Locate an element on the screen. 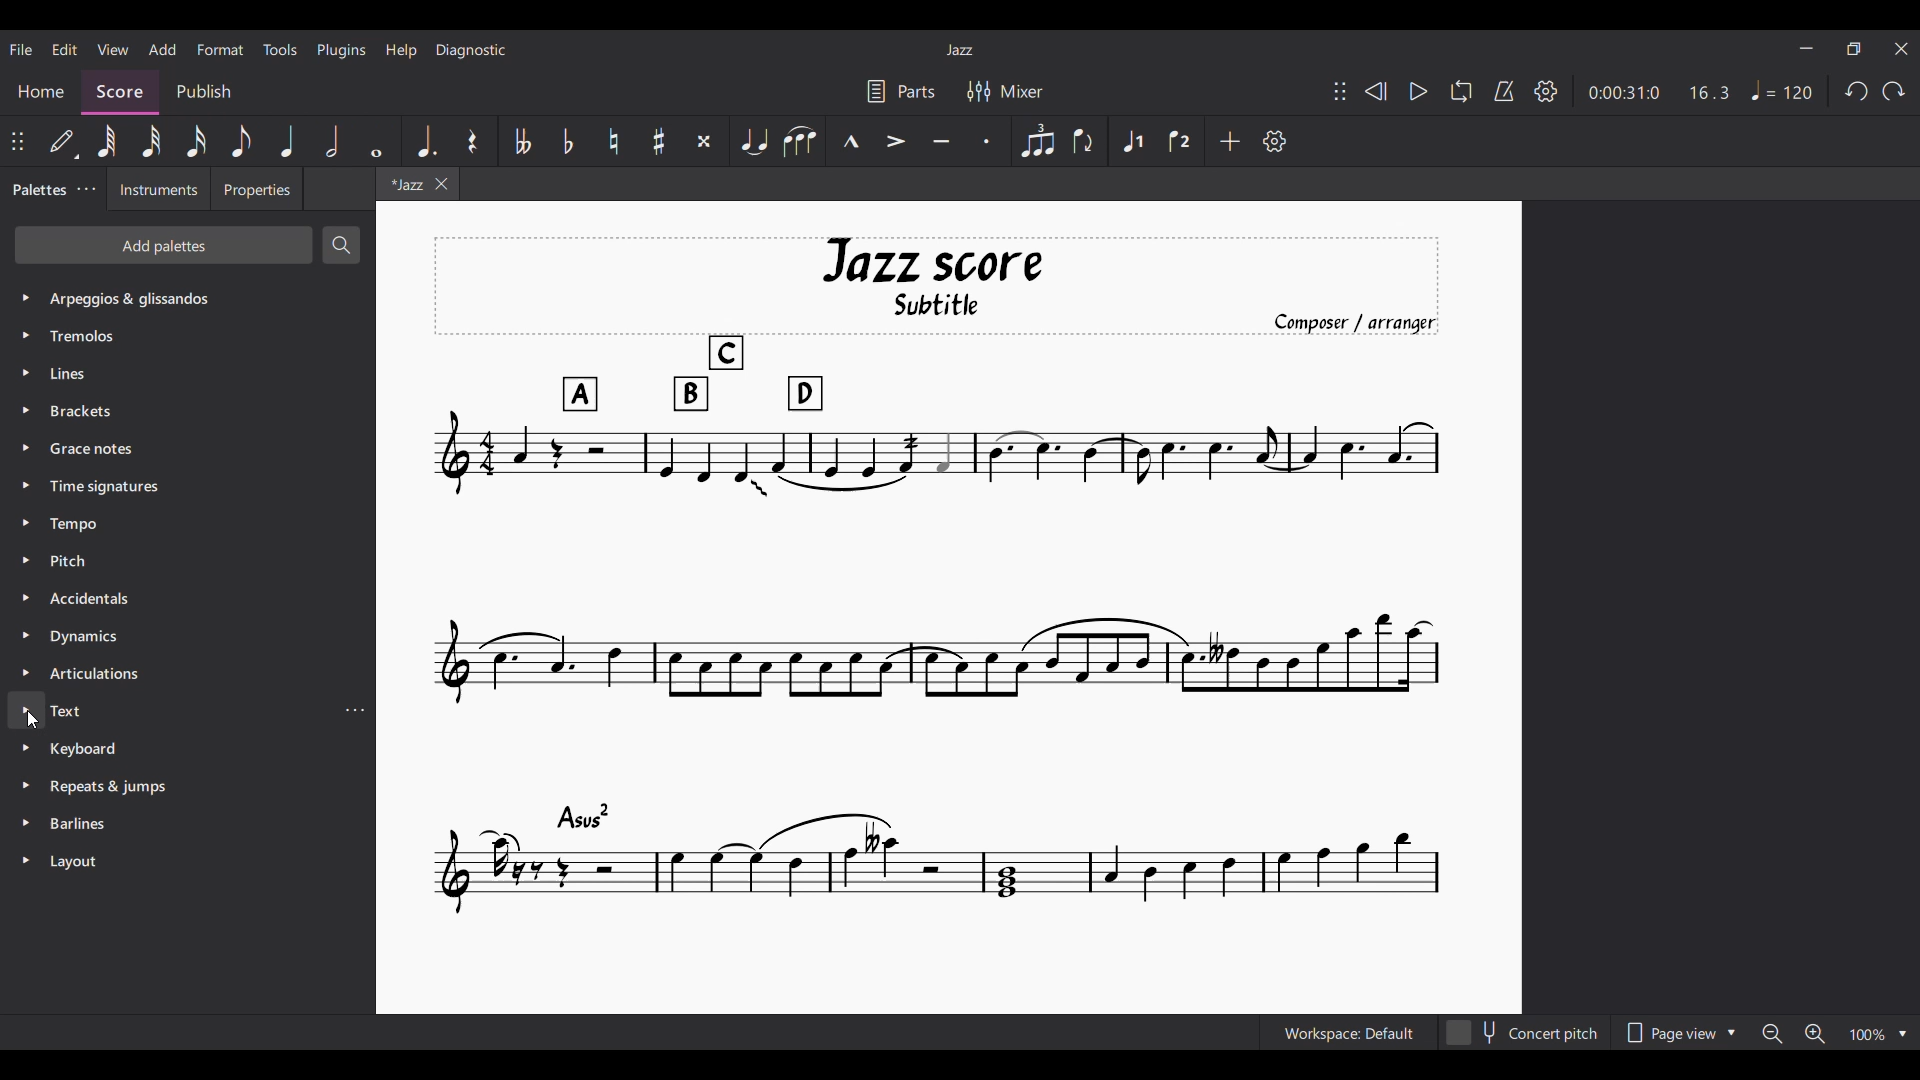 The image size is (1920, 1080). Add palette is located at coordinates (163, 245).